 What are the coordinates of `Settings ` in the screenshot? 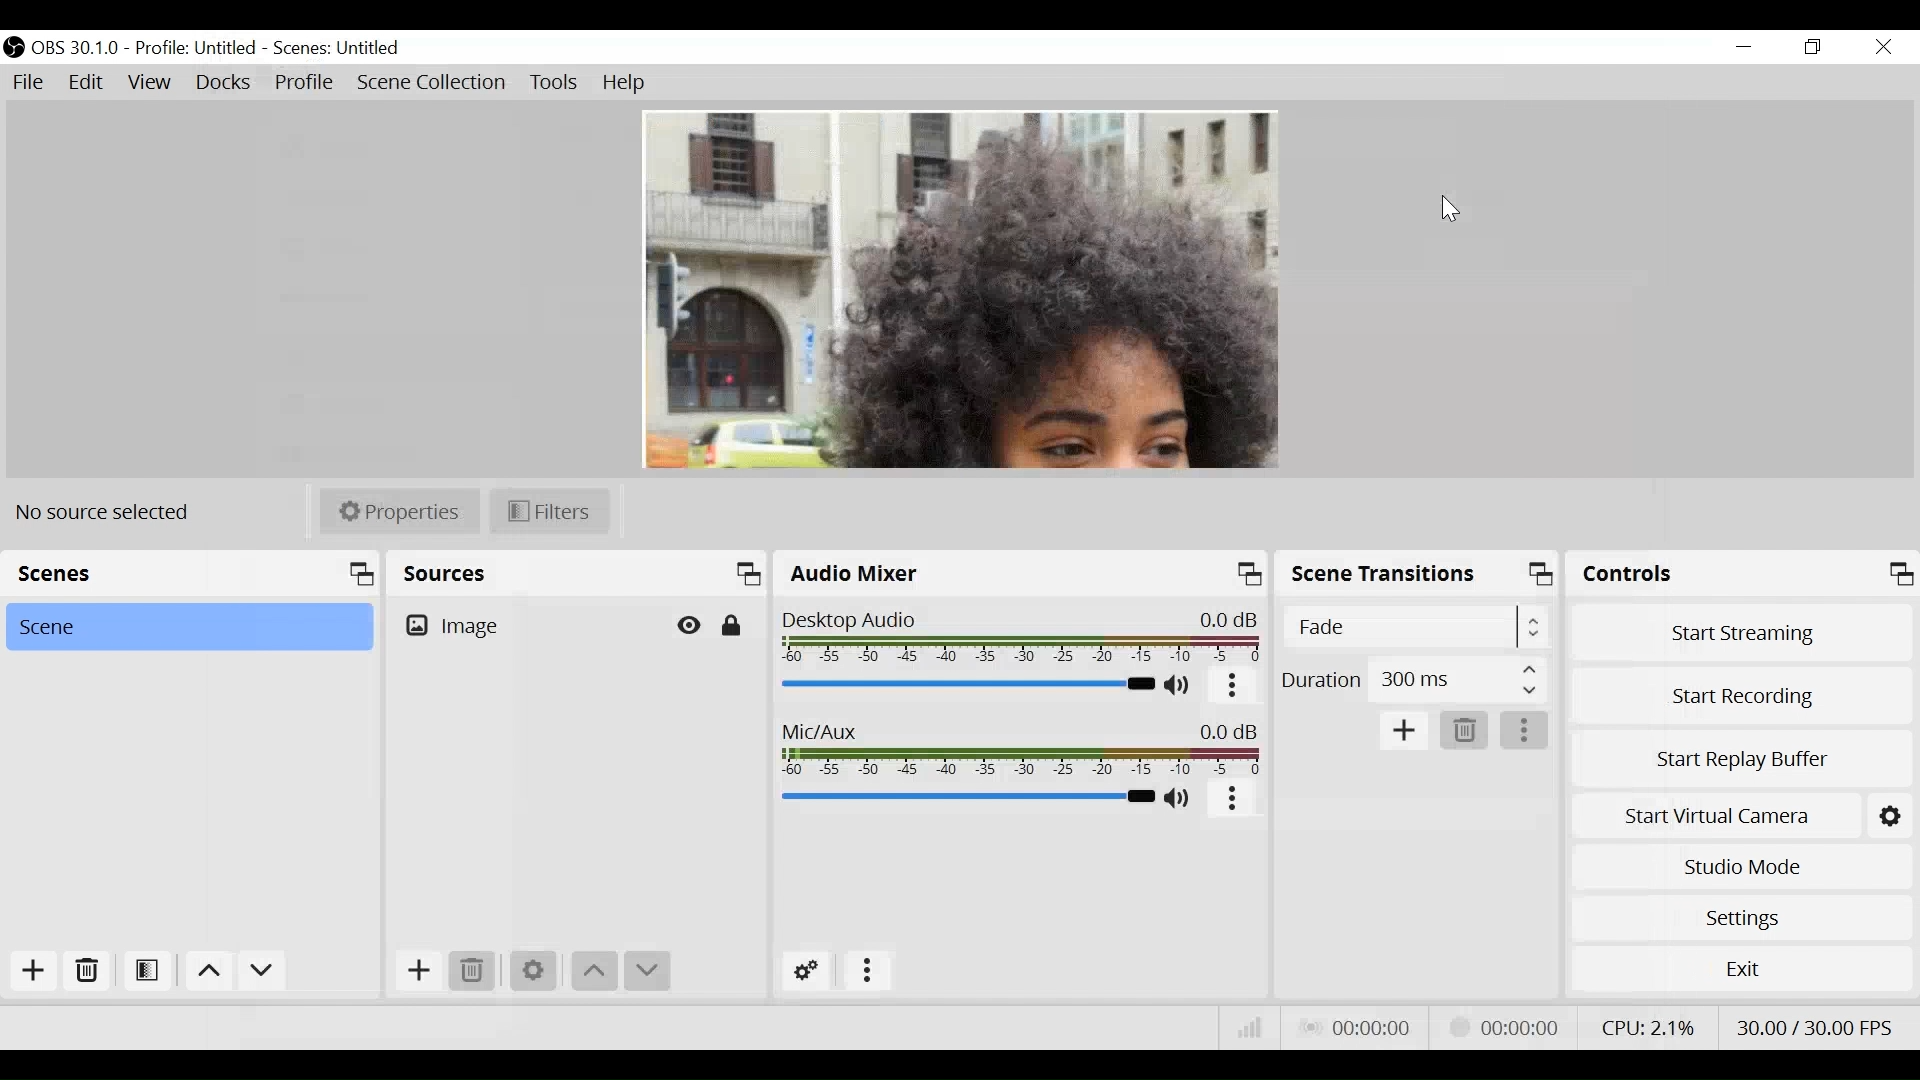 It's located at (531, 968).